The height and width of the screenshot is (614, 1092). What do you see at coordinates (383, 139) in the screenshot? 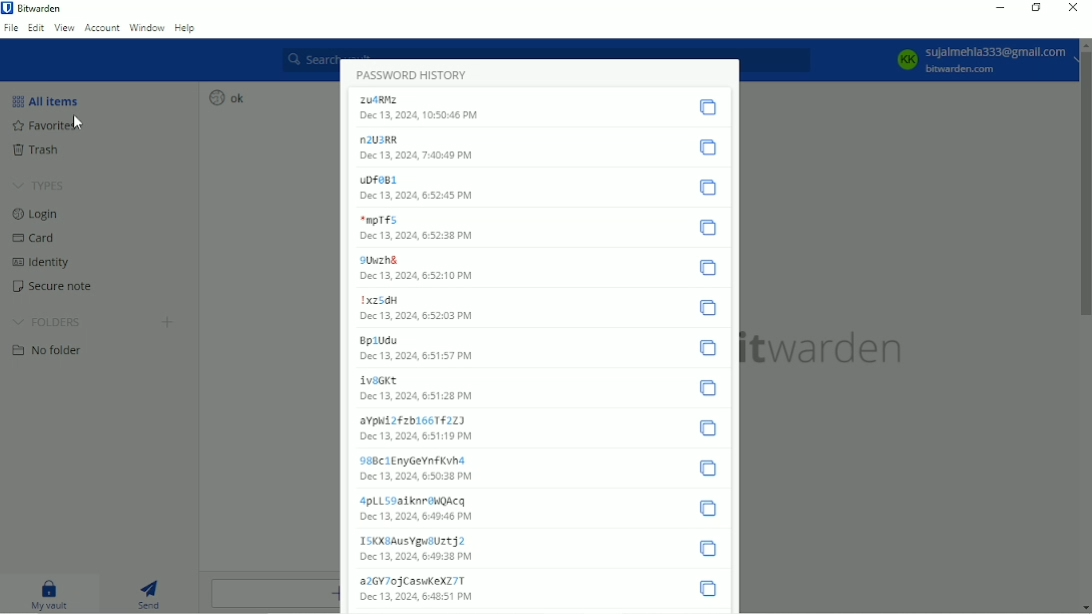
I see `n2U3RR` at bounding box center [383, 139].